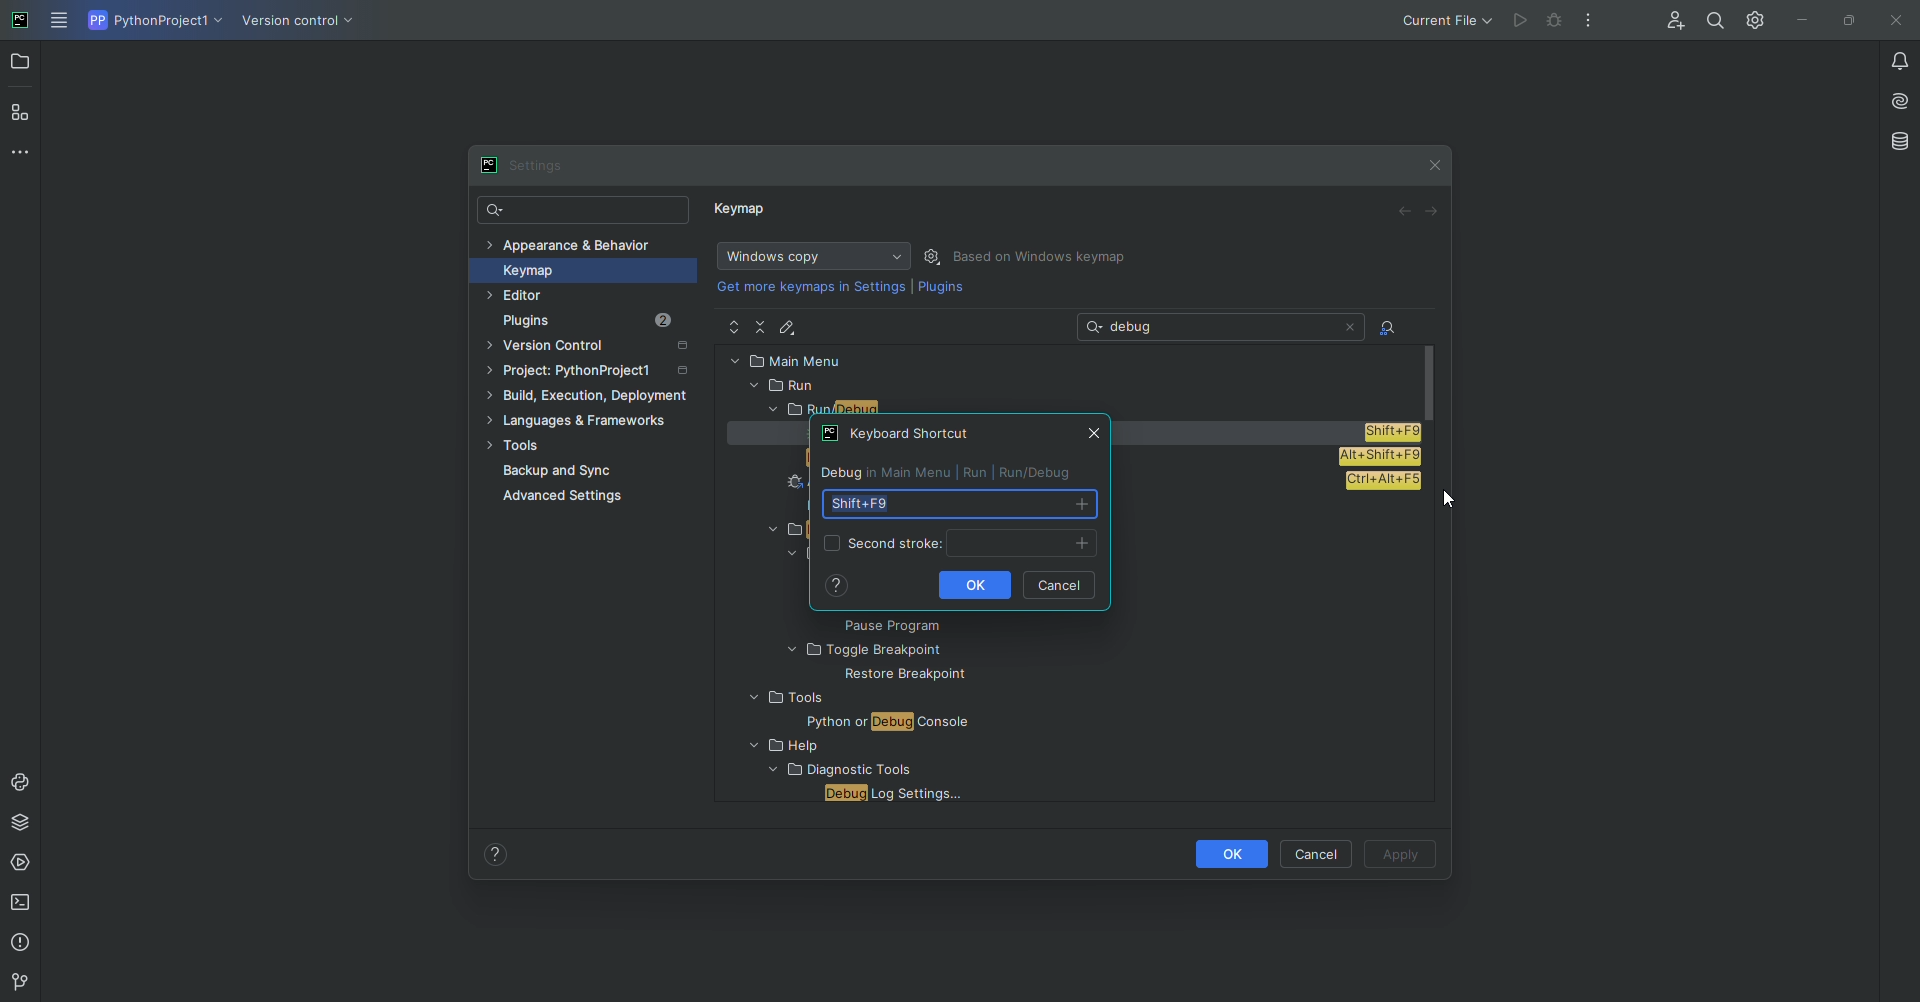 The height and width of the screenshot is (1002, 1920). I want to click on shortcut, so click(956, 503).